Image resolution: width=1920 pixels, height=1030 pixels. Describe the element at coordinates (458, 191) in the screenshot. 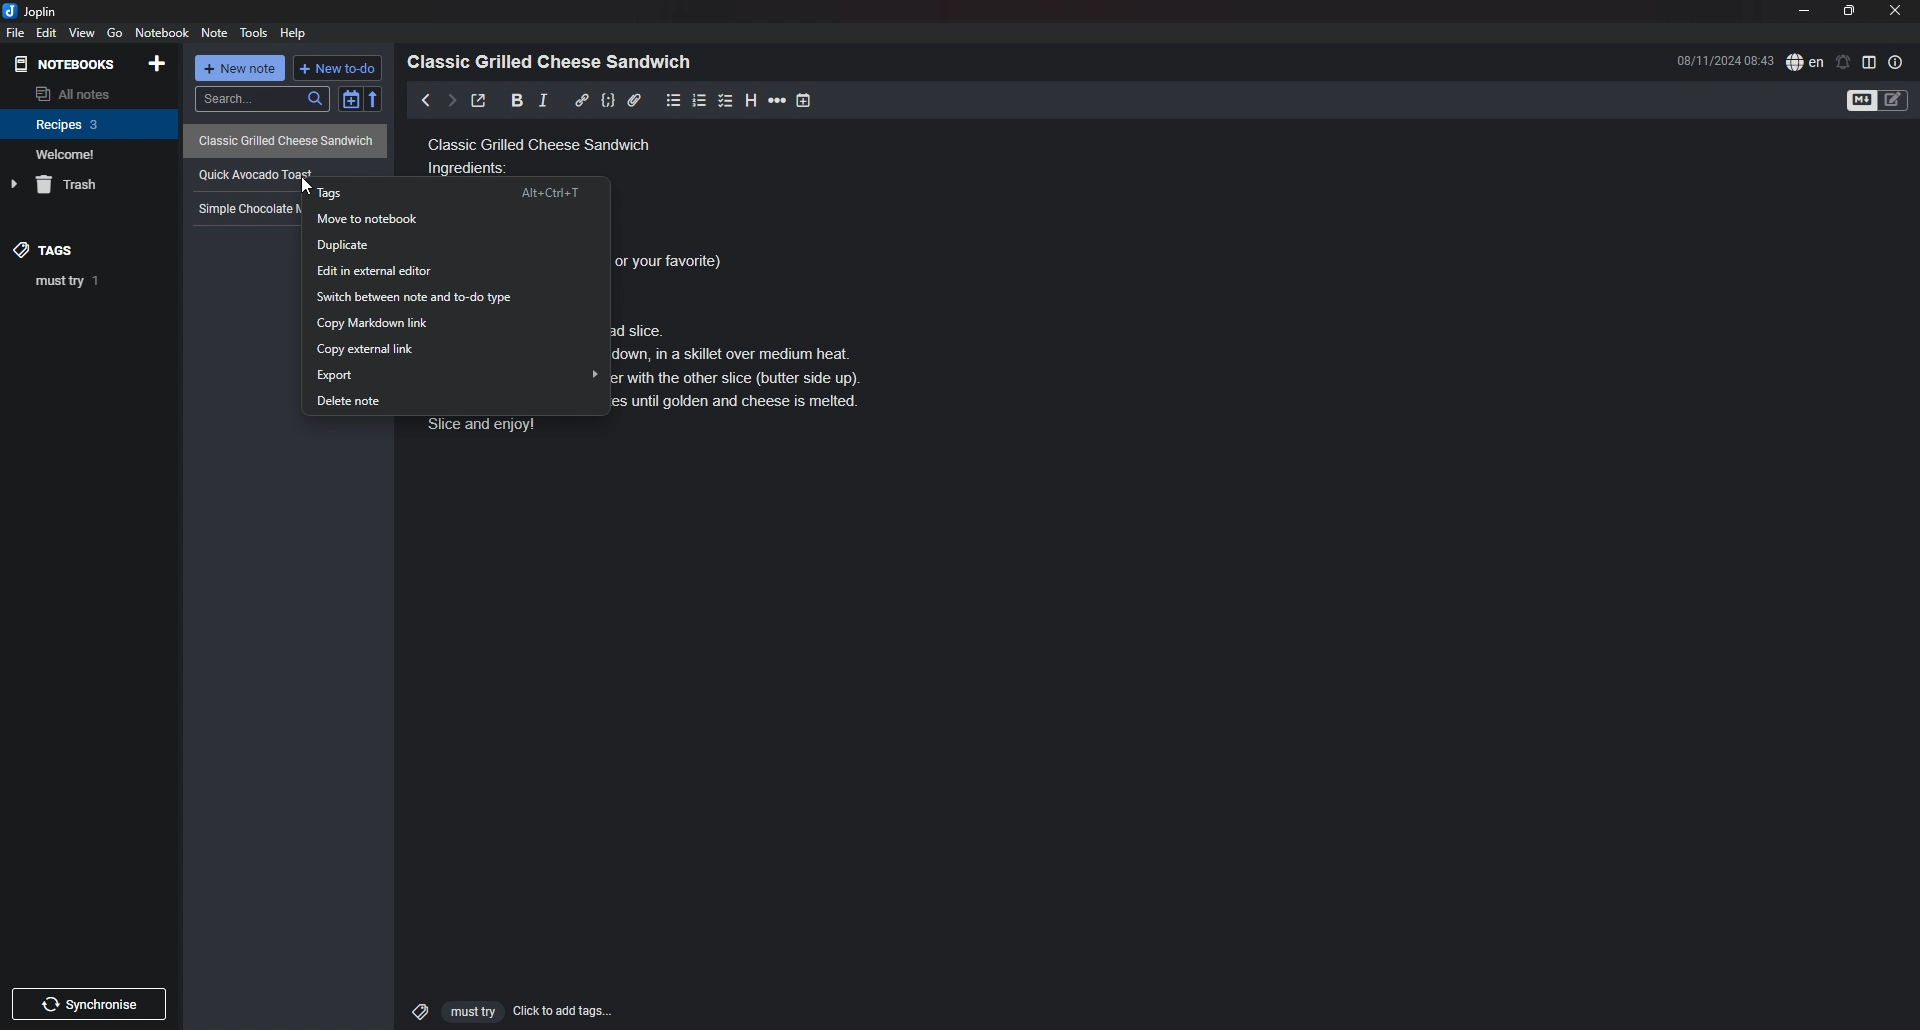

I see `tags` at that location.